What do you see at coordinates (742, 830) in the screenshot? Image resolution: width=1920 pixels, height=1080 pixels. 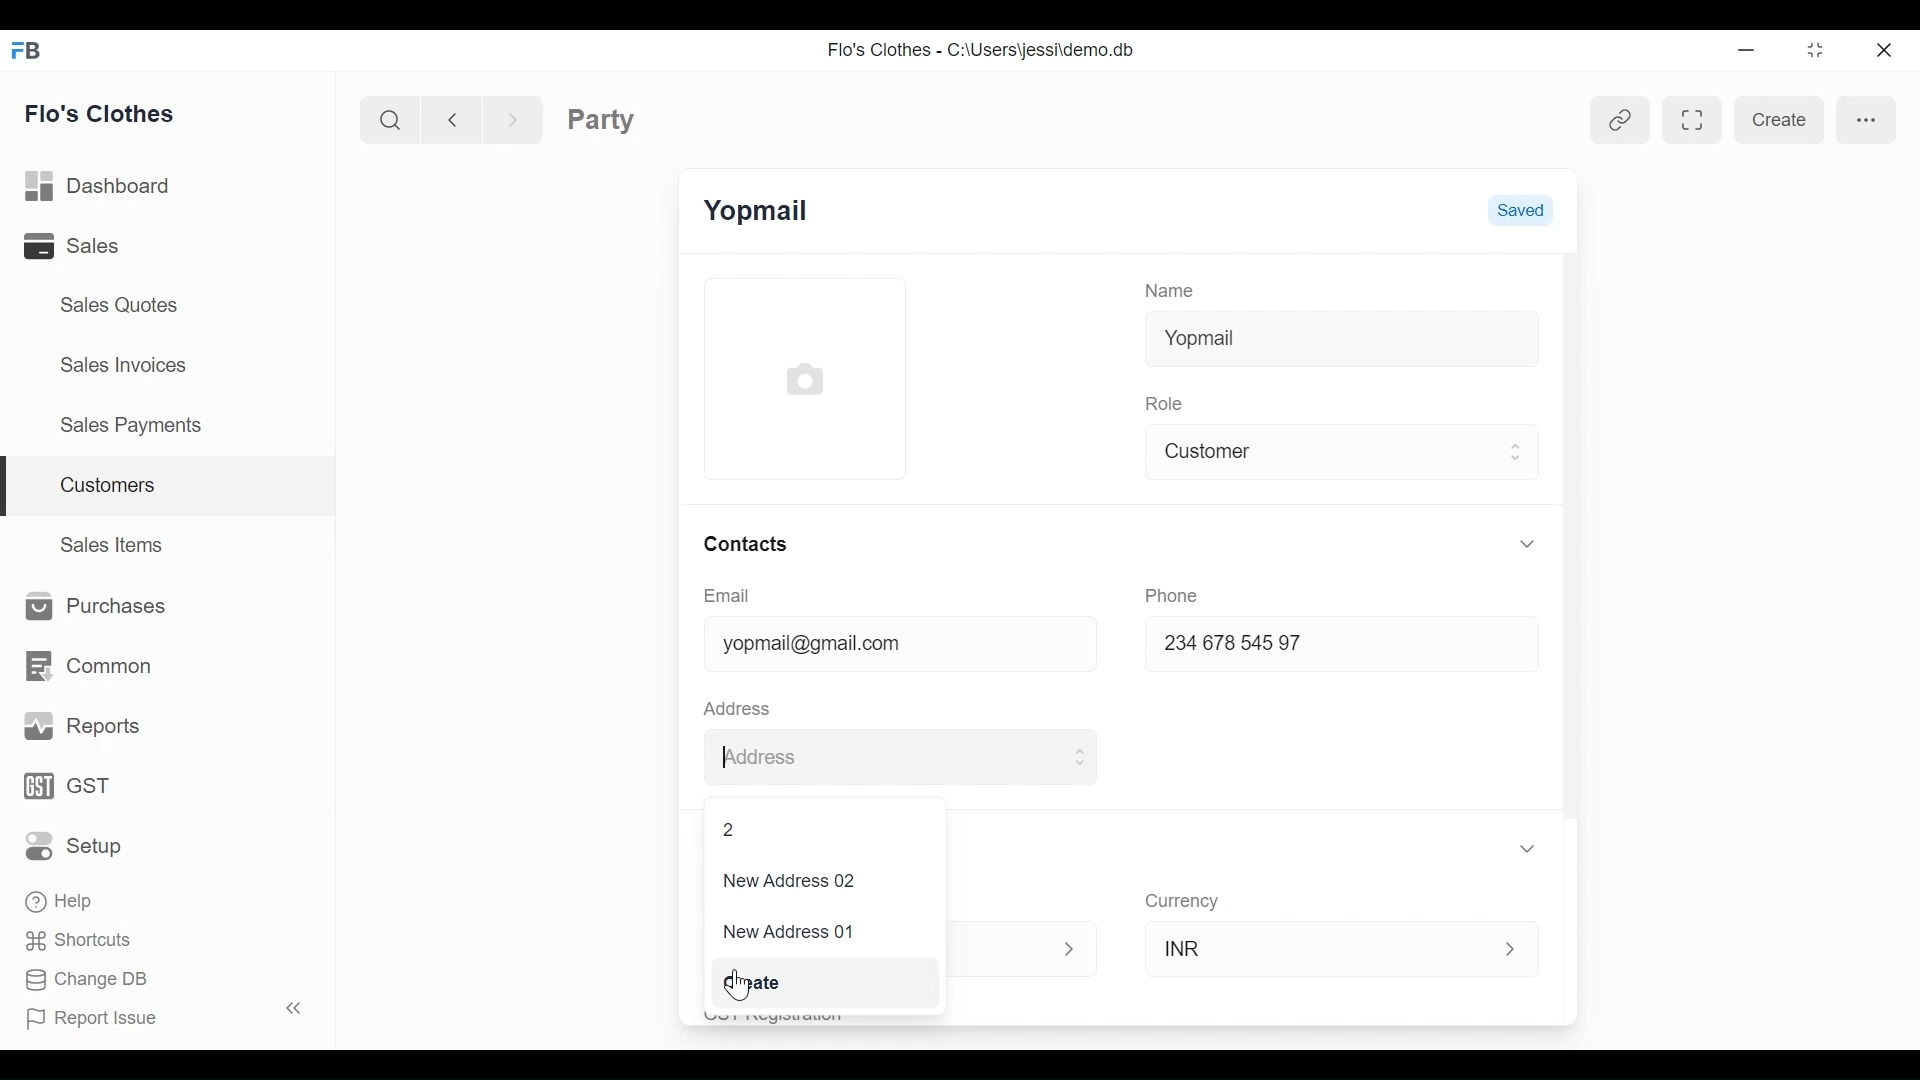 I see `2` at bounding box center [742, 830].